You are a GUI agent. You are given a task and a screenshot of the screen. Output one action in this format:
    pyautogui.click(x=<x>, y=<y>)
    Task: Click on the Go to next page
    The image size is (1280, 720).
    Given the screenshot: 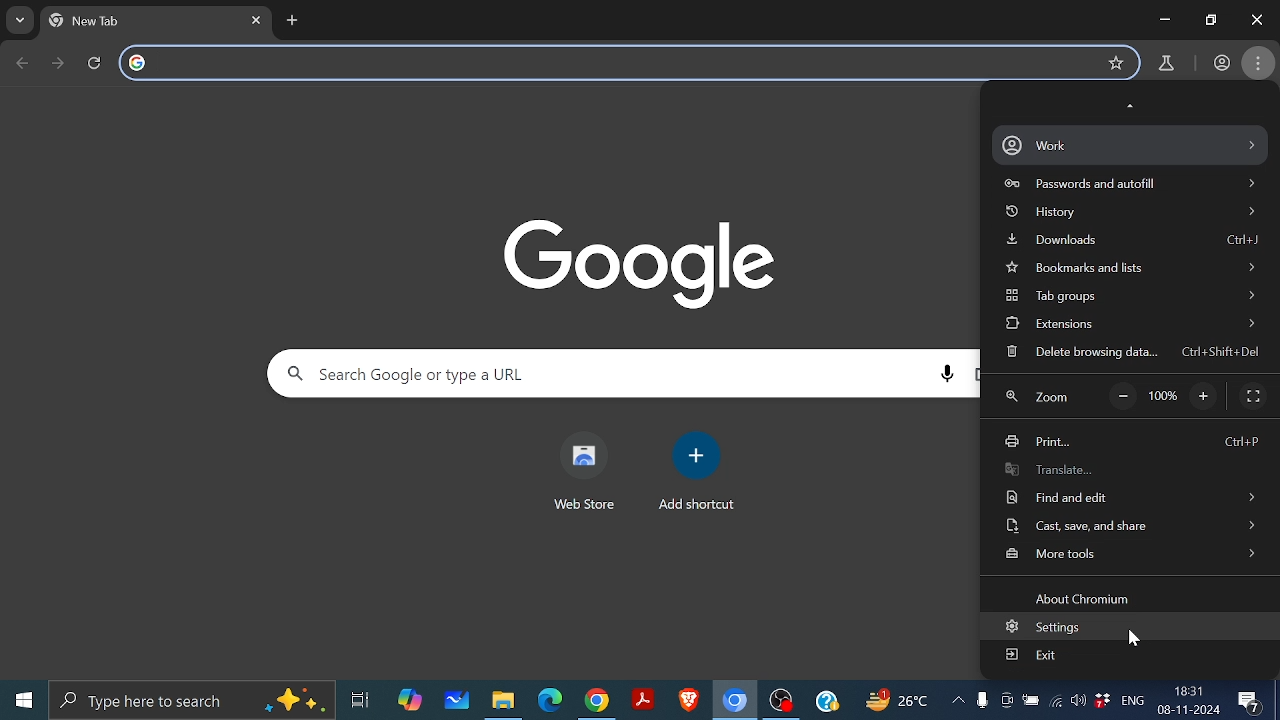 What is the action you would take?
    pyautogui.click(x=60, y=63)
    